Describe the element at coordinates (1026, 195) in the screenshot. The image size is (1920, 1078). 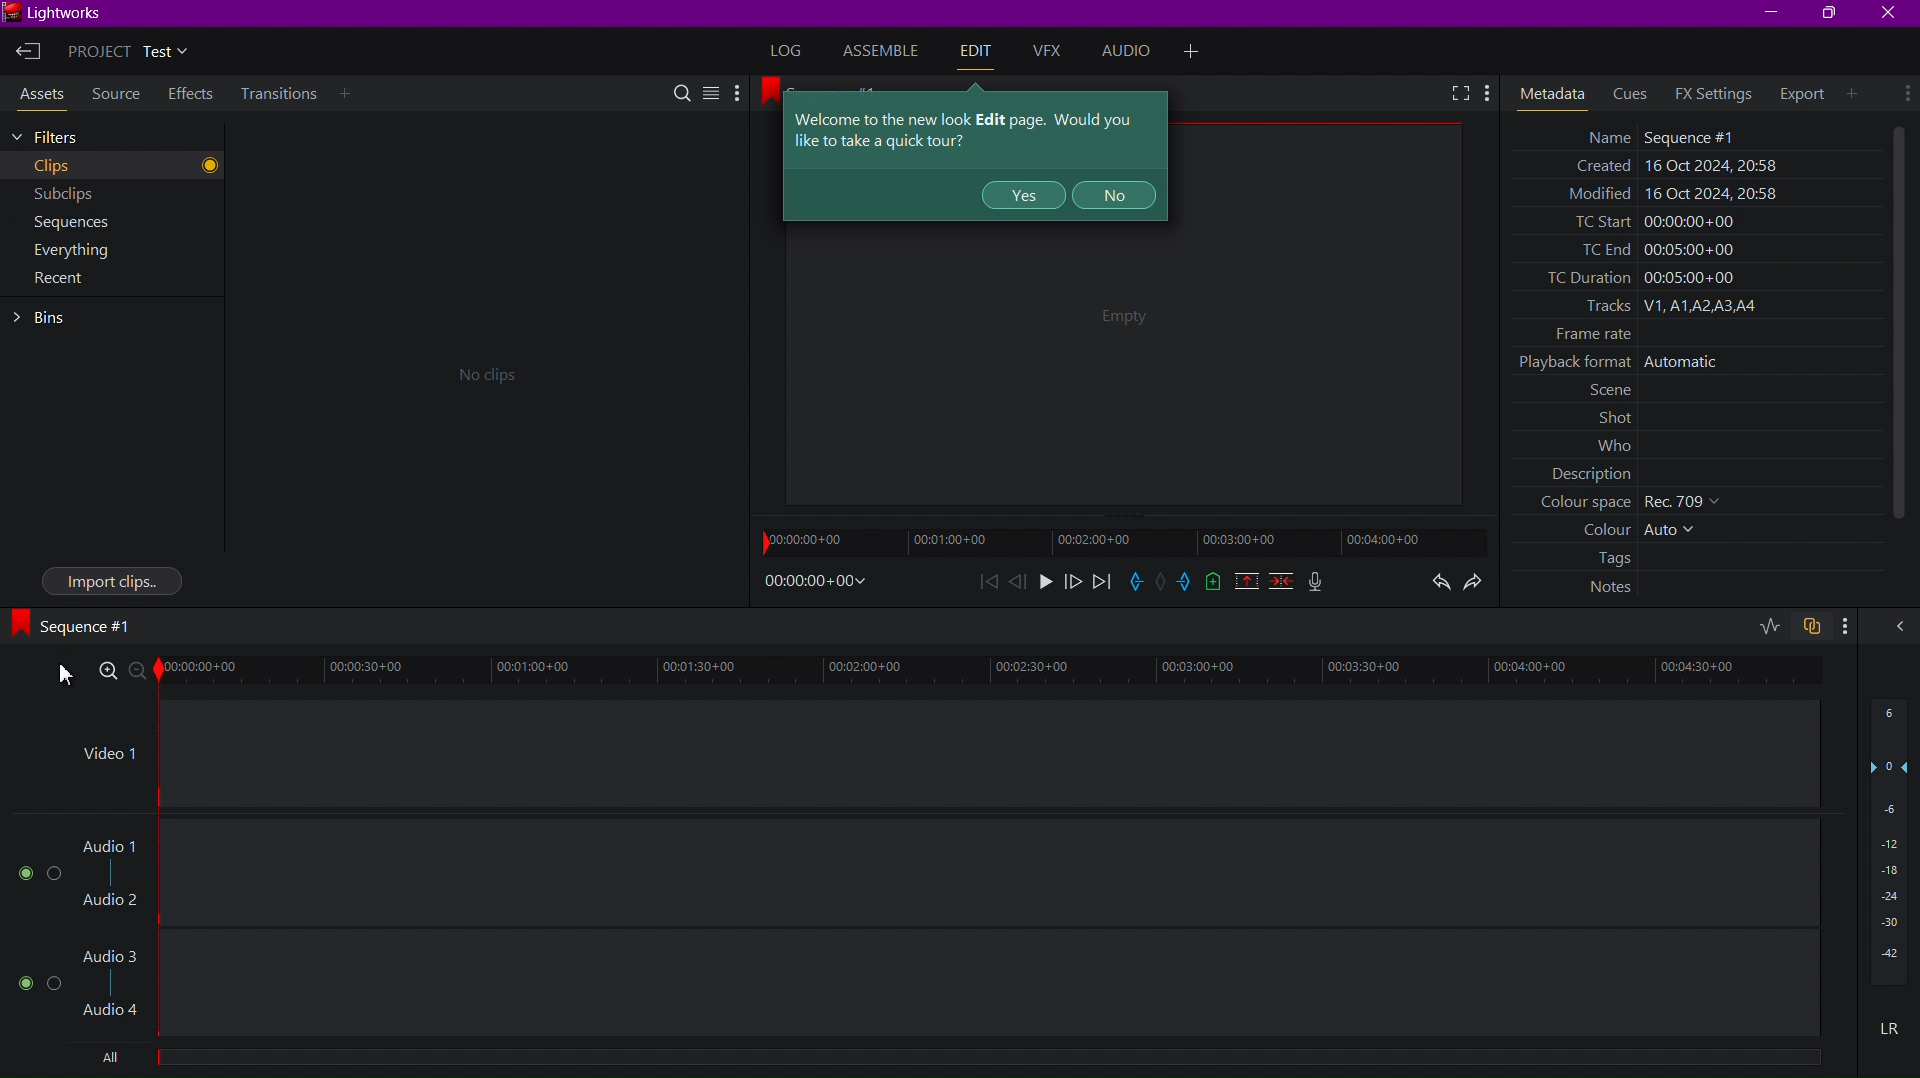
I see `YES` at that location.